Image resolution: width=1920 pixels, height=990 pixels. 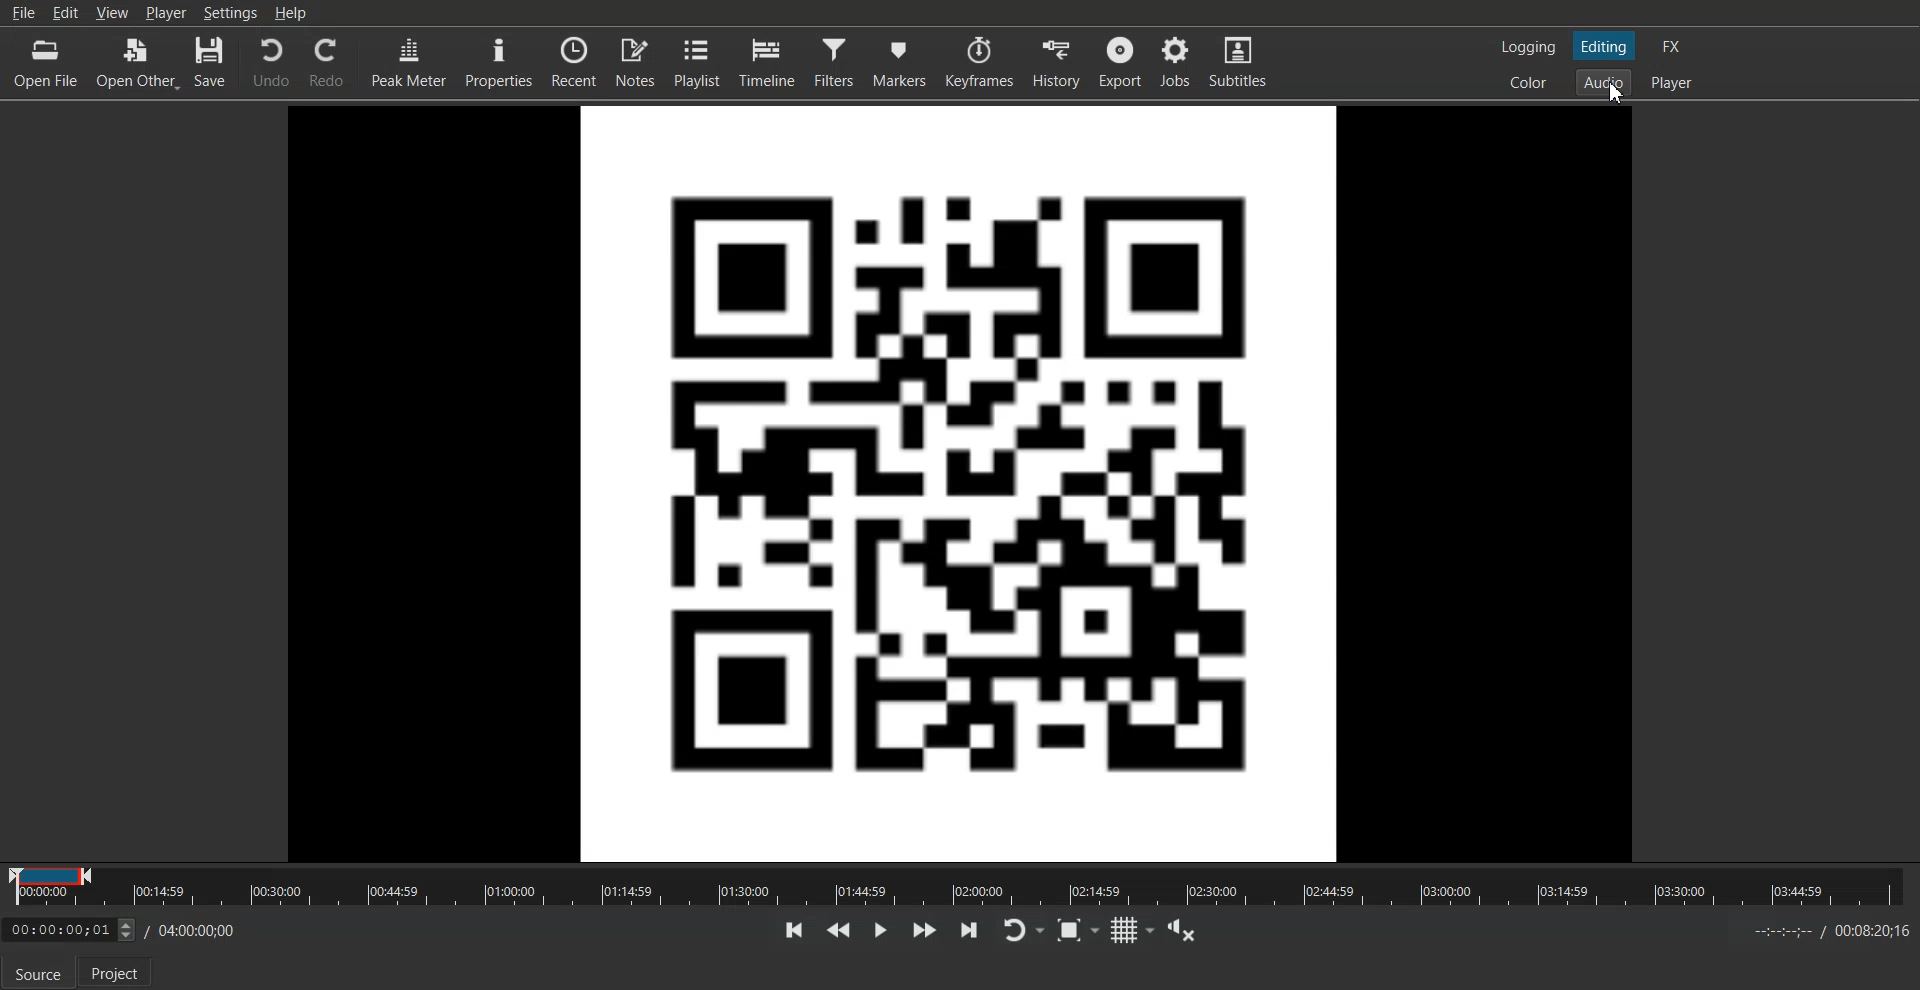 I want to click on Toggle grid display to the player, so click(x=1132, y=929).